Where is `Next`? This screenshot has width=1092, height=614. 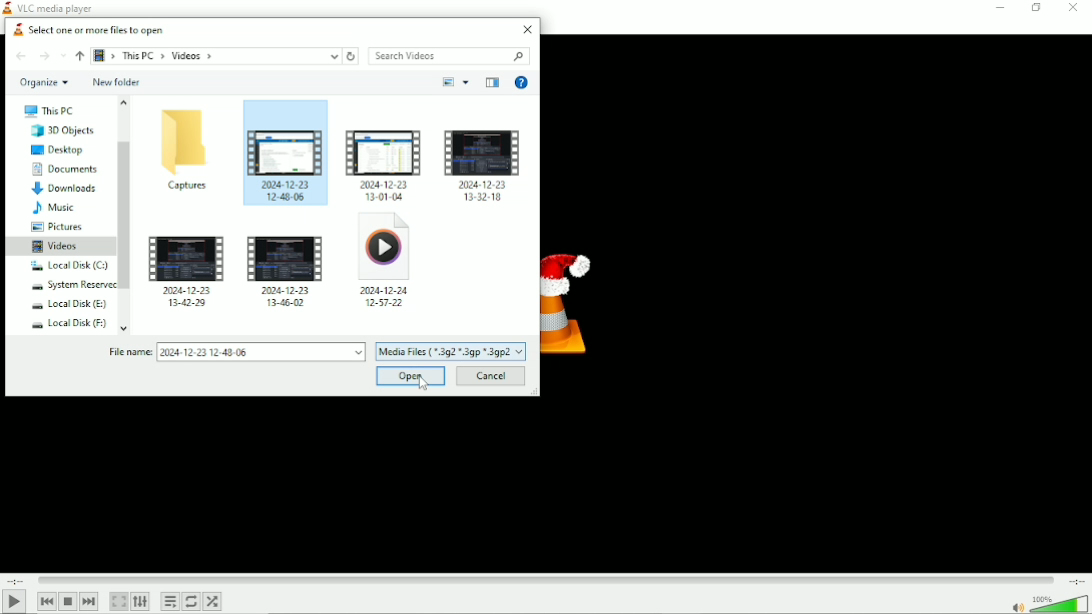 Next is located at coordinates (90, 601).